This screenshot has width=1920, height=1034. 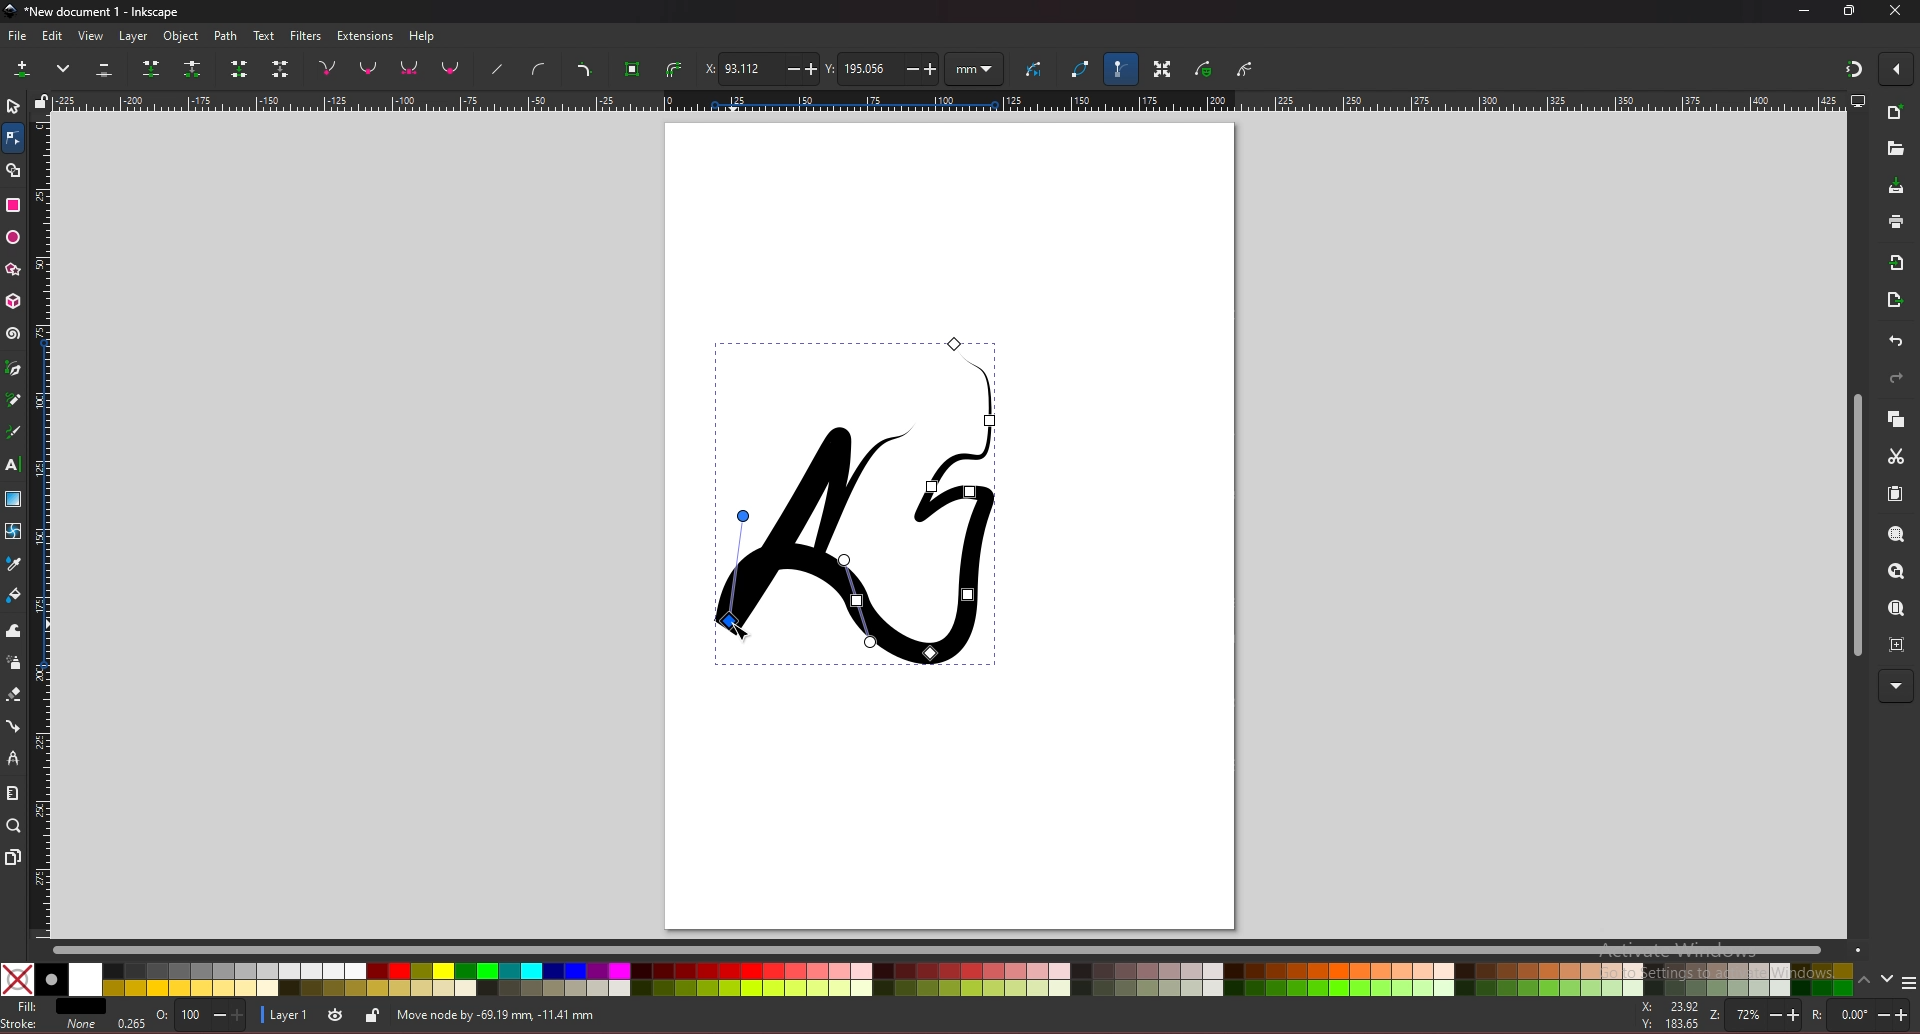 What do you see at coordinates (368, 67) in the screenshot?
I see `smooth node` at bounding box center [368, 67].